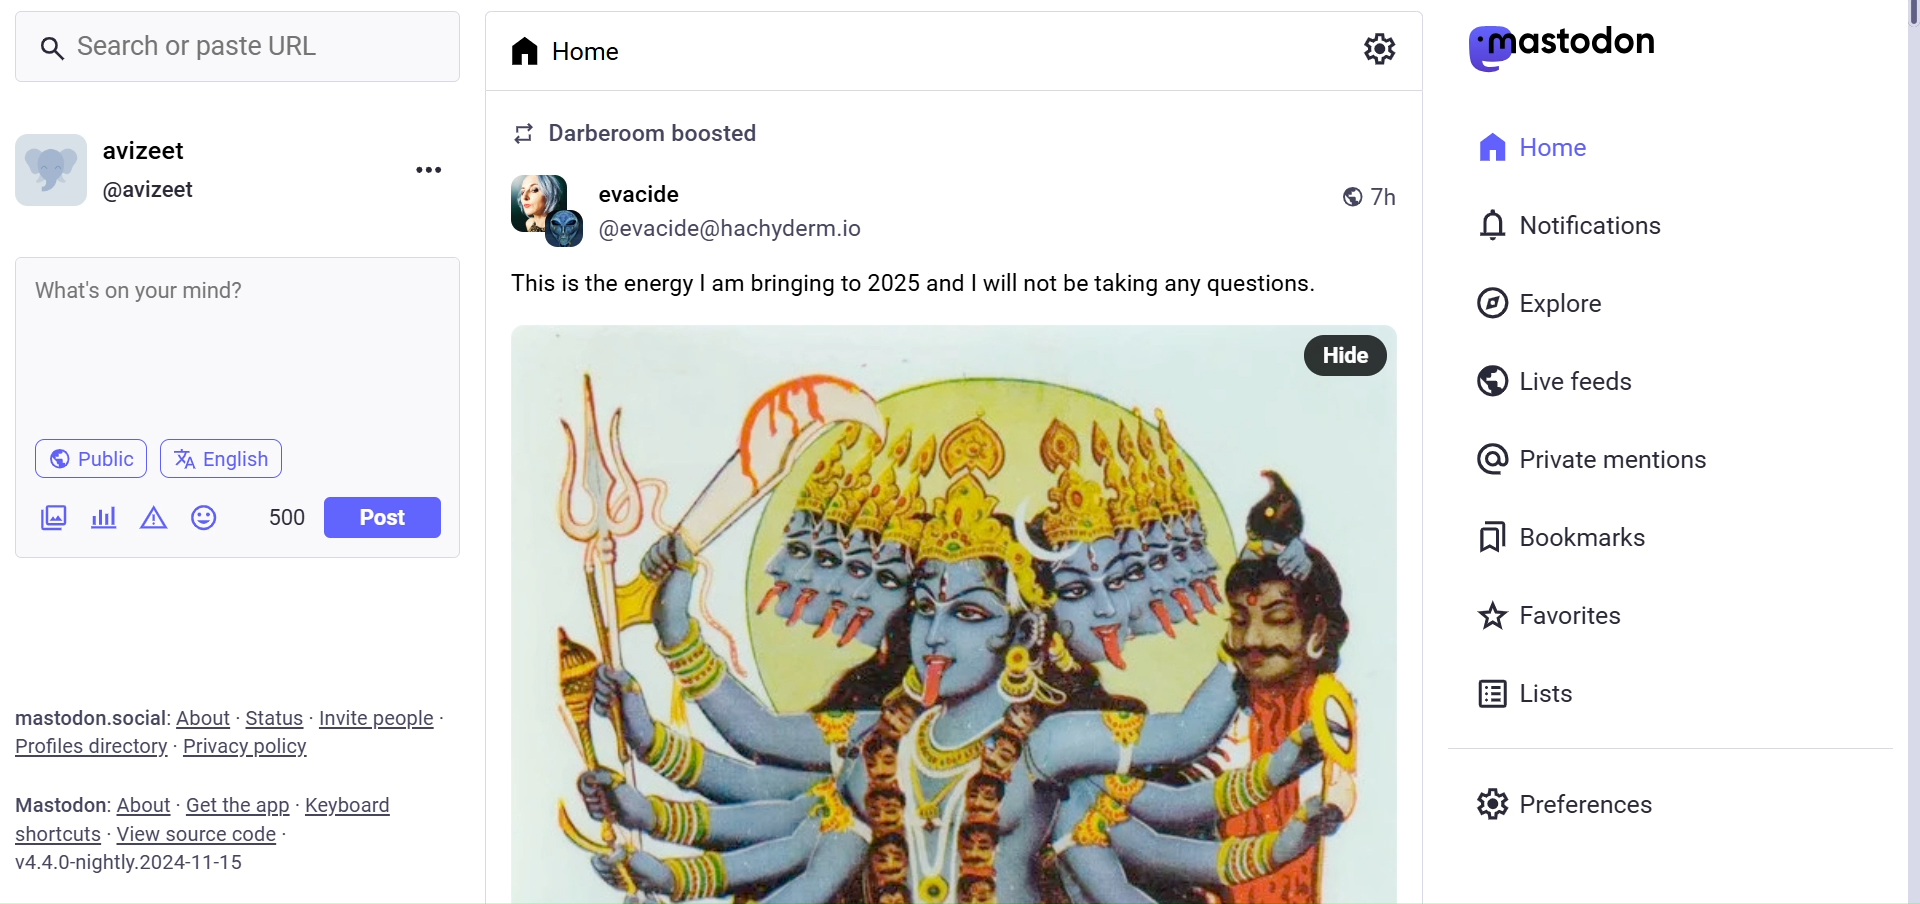  Describe the element at coordinates (354, 806) in the screenshot. I see `Keyboard` at that location.